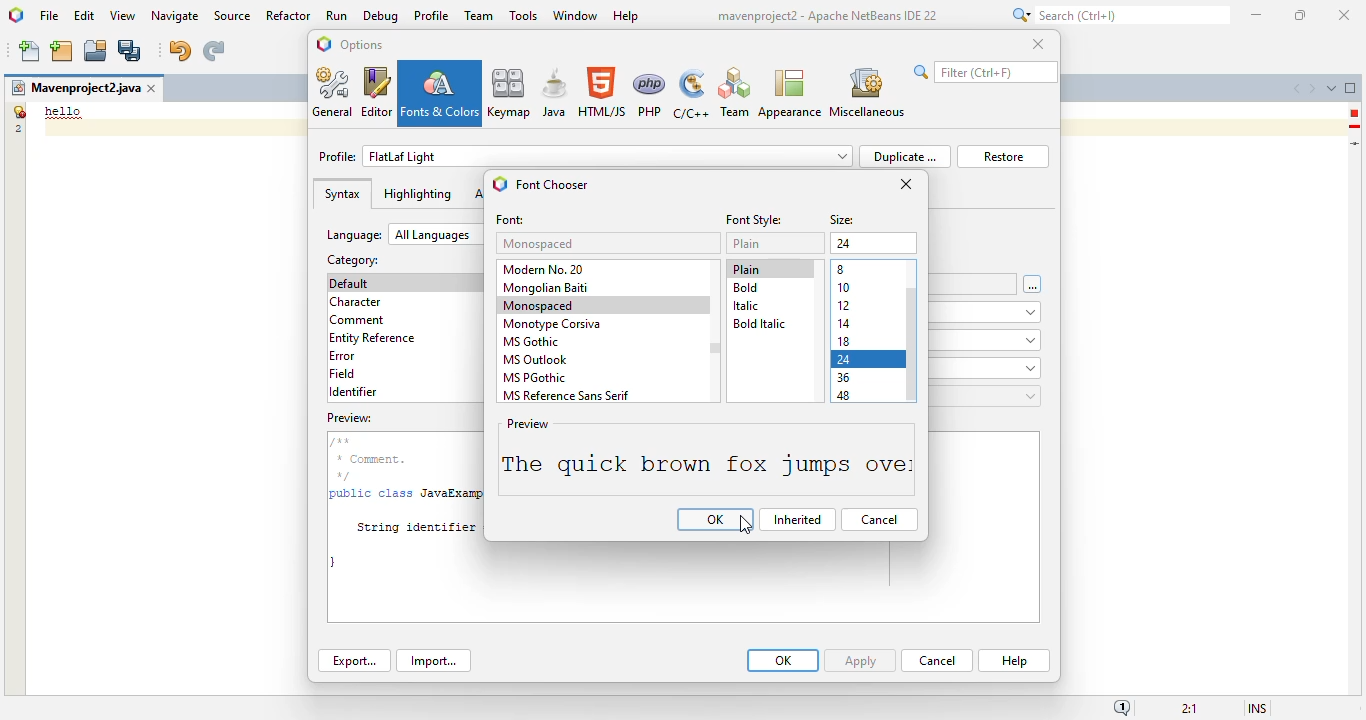 This screenshot has height=720, width=1366. Describe the element at coordinates (1003, 157) in the screenshot. I see `restore` at that location.